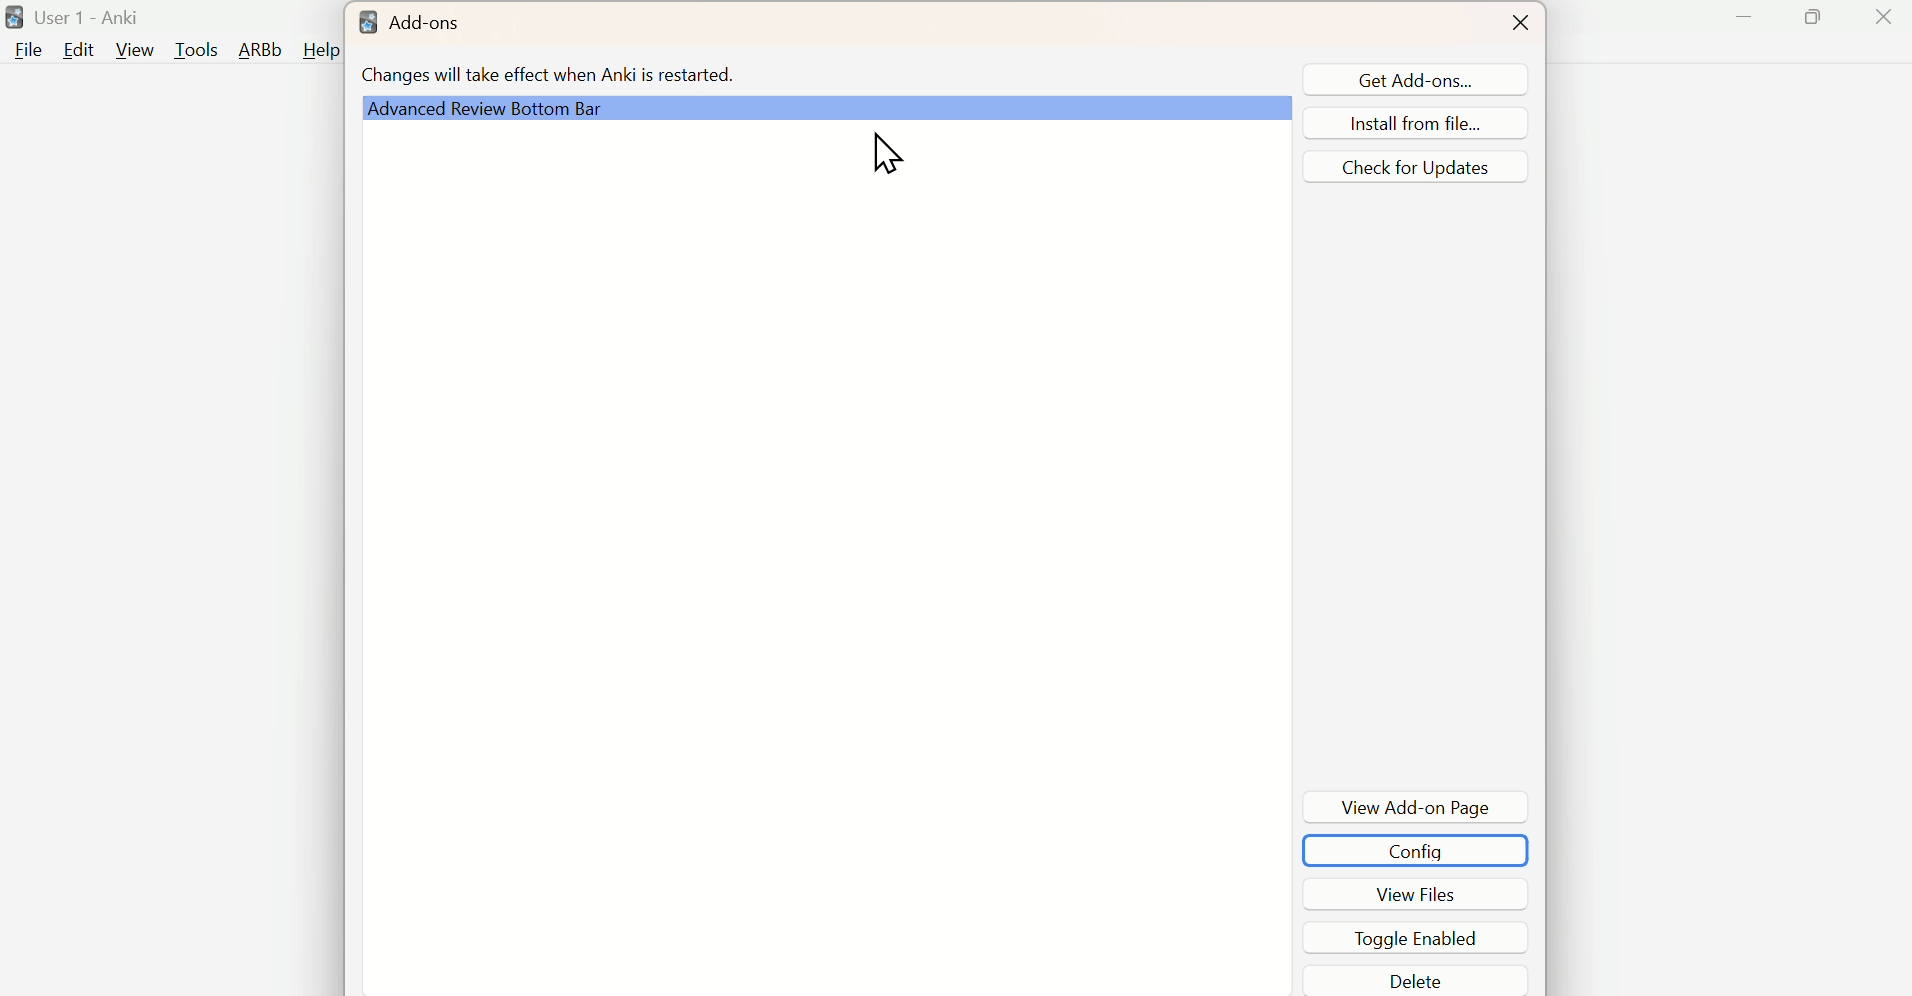 The width and height of the screenshot is (1912, 996). I want to click on Tools, so click(198, 50).